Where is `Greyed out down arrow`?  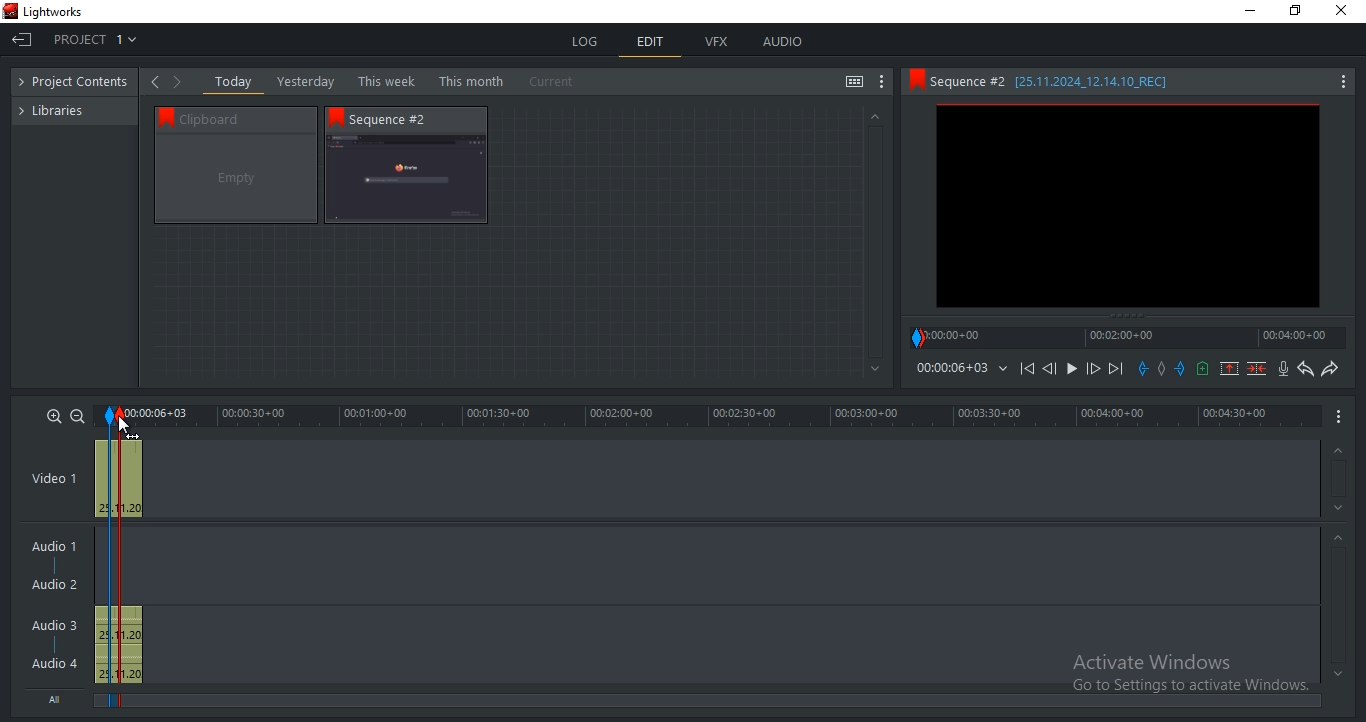 Greyed out down arrow is located at coordinates (1338, 673).